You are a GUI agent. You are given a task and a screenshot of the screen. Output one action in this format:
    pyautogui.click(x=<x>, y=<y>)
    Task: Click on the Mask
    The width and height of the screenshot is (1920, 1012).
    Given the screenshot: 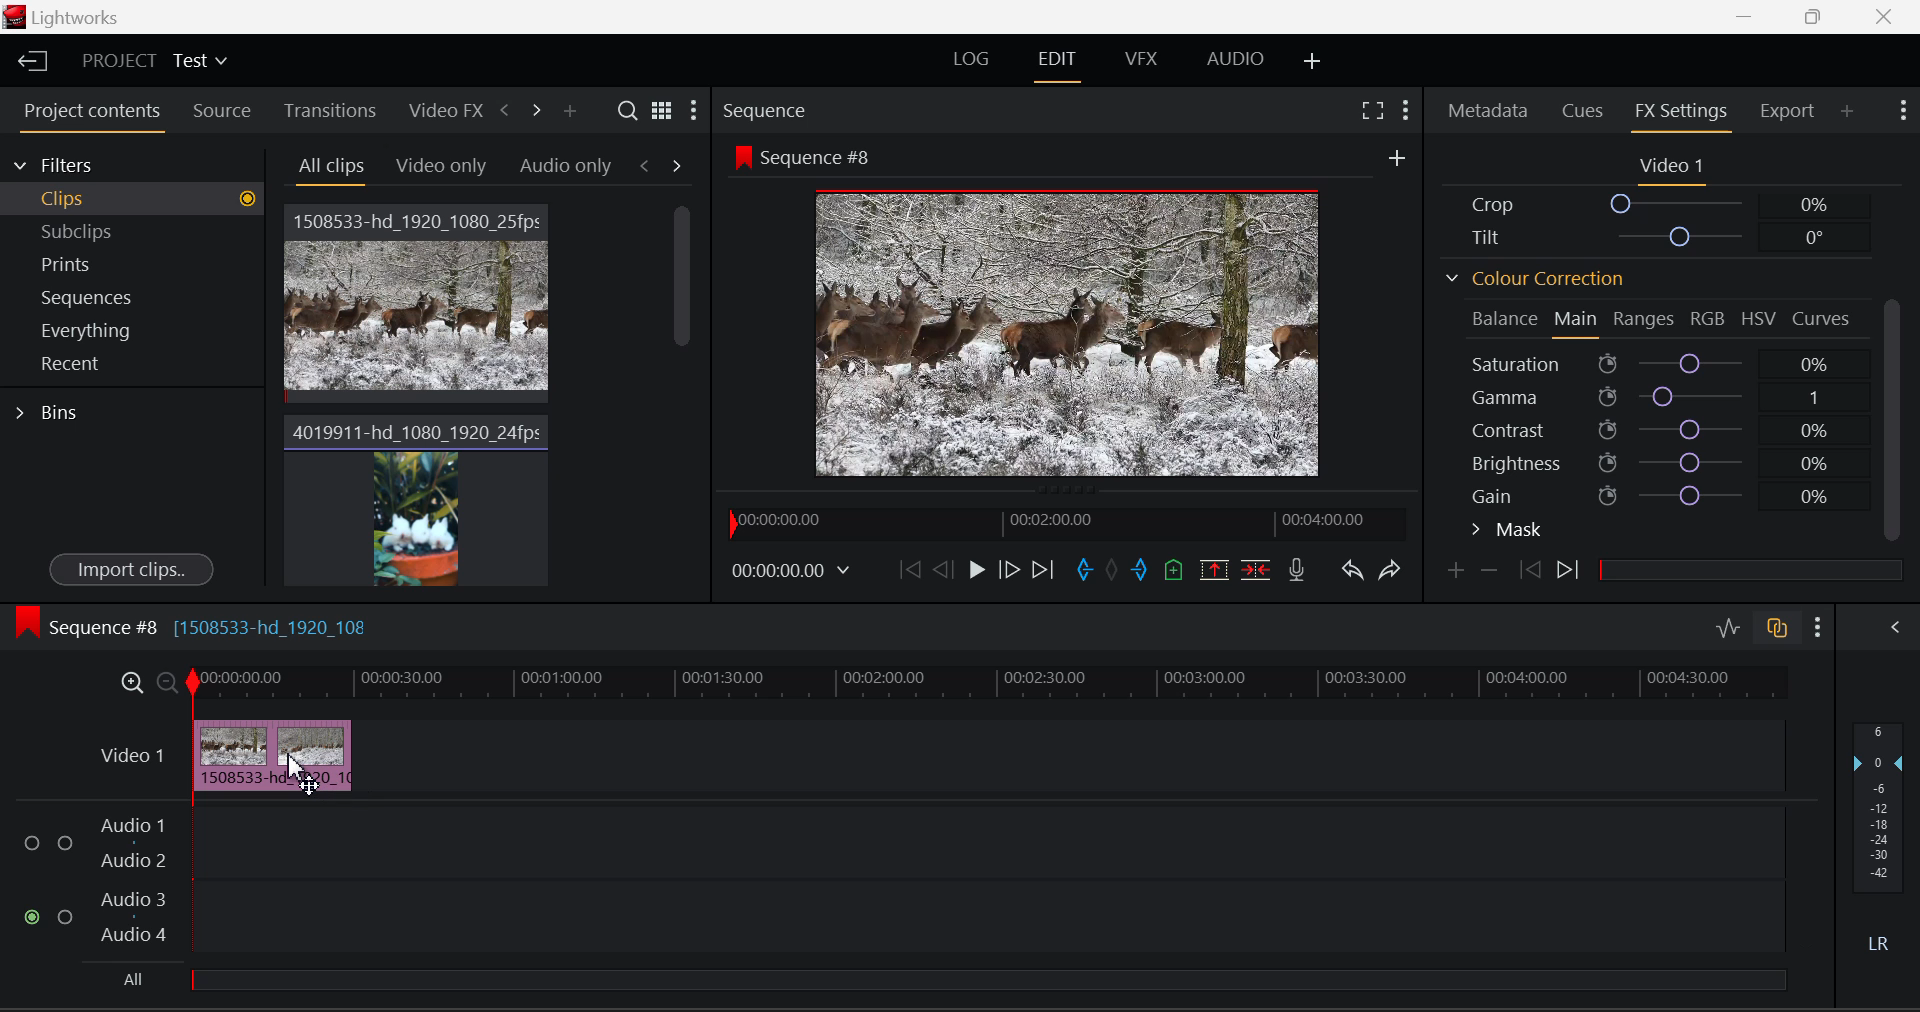 What is the action you would take?
    pyautogui.click(x=1507, y=530)
    